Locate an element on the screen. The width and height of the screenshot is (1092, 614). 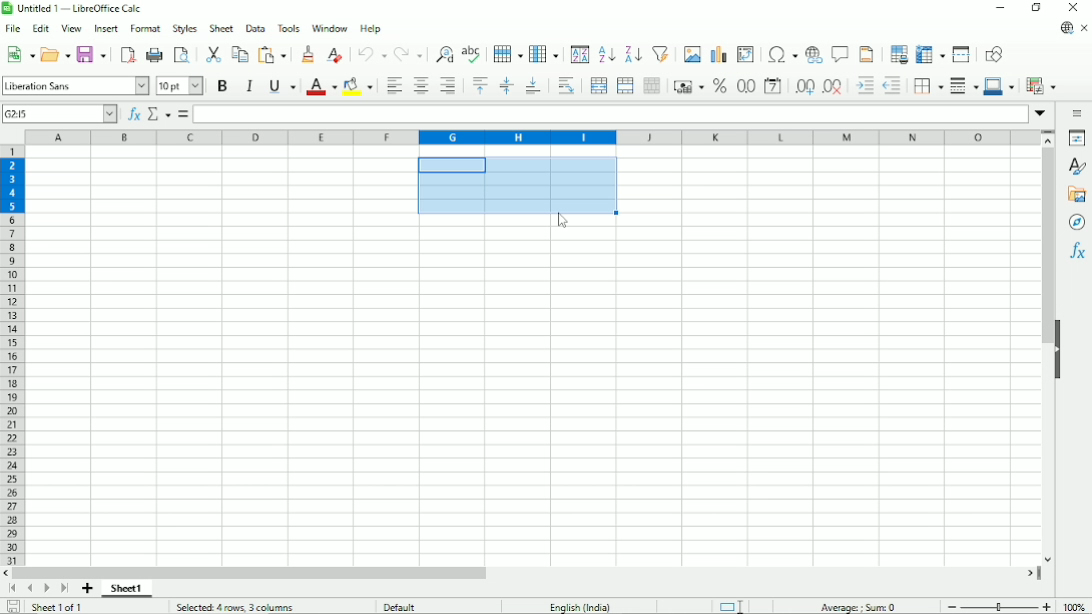
Font size is located at coordinates (179, 86).